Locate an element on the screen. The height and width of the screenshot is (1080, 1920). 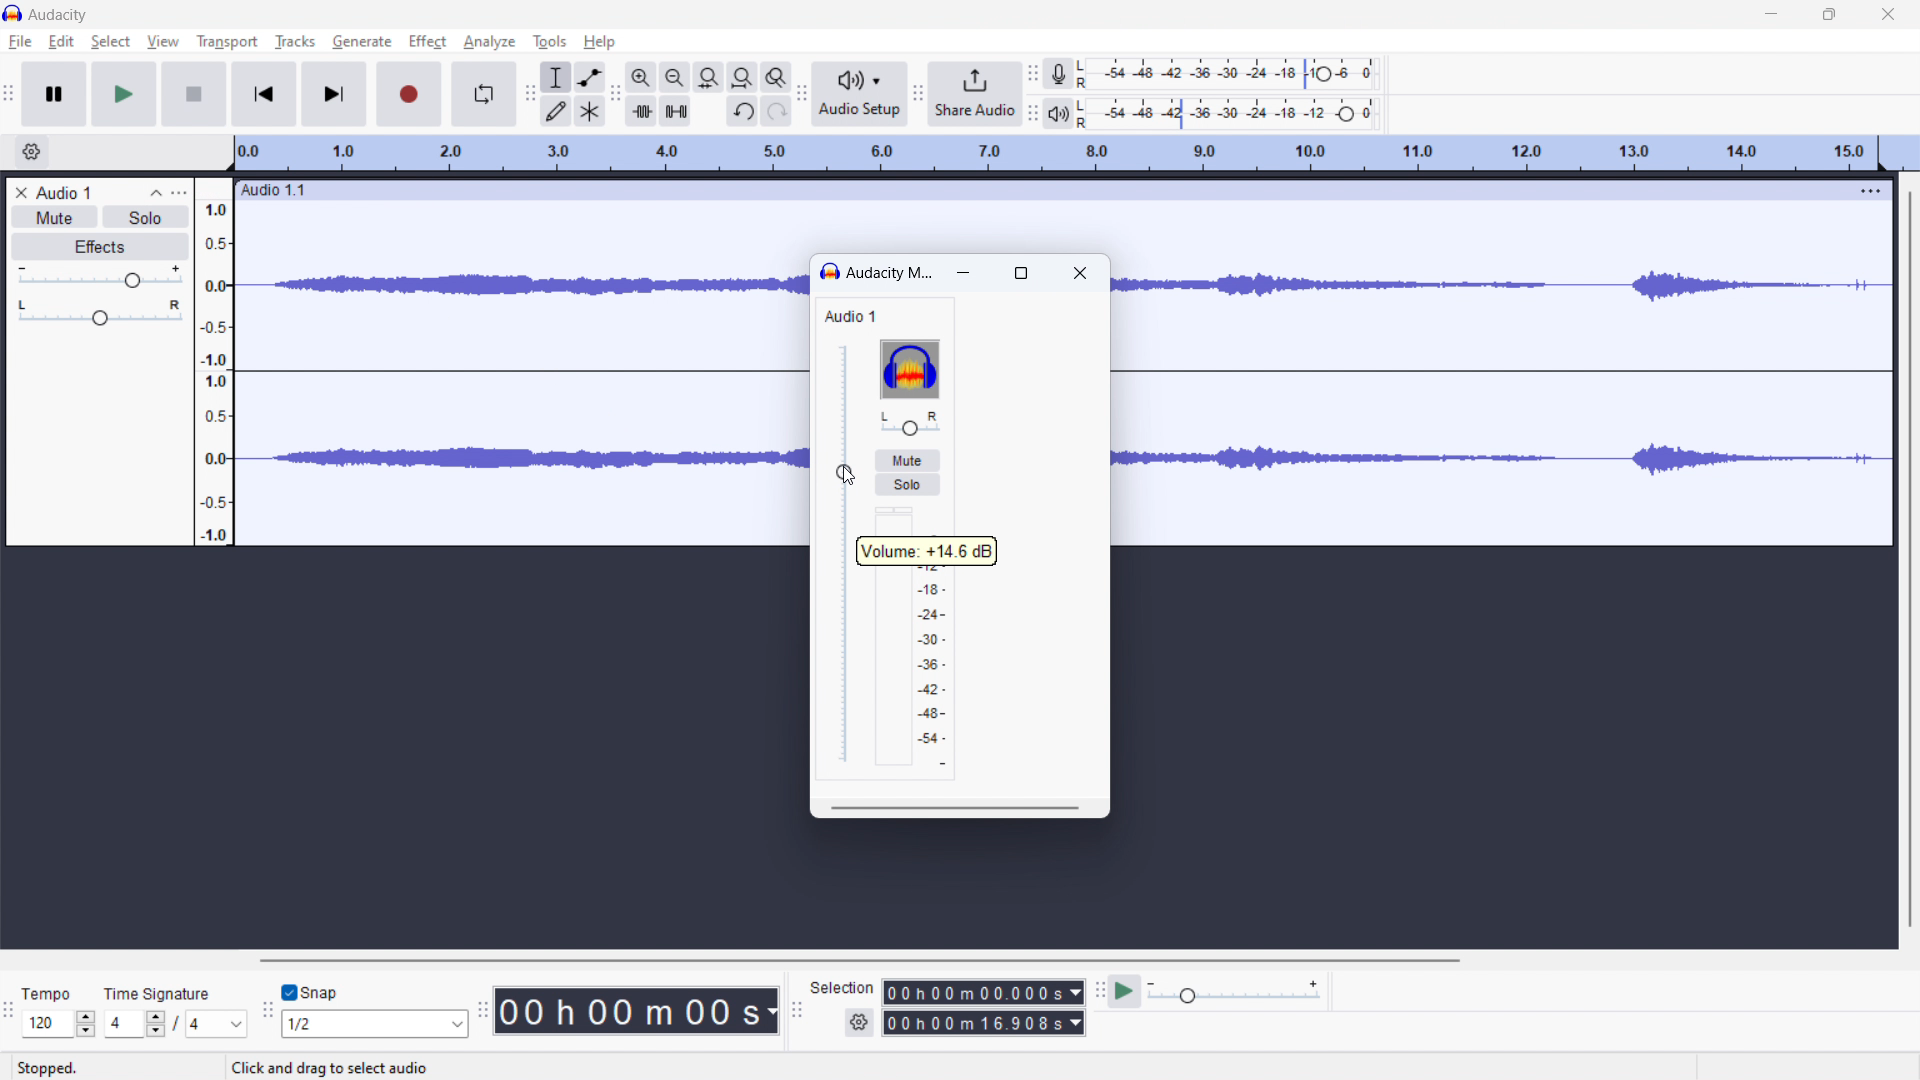
time stamp is located at coordinates (637, 1012).